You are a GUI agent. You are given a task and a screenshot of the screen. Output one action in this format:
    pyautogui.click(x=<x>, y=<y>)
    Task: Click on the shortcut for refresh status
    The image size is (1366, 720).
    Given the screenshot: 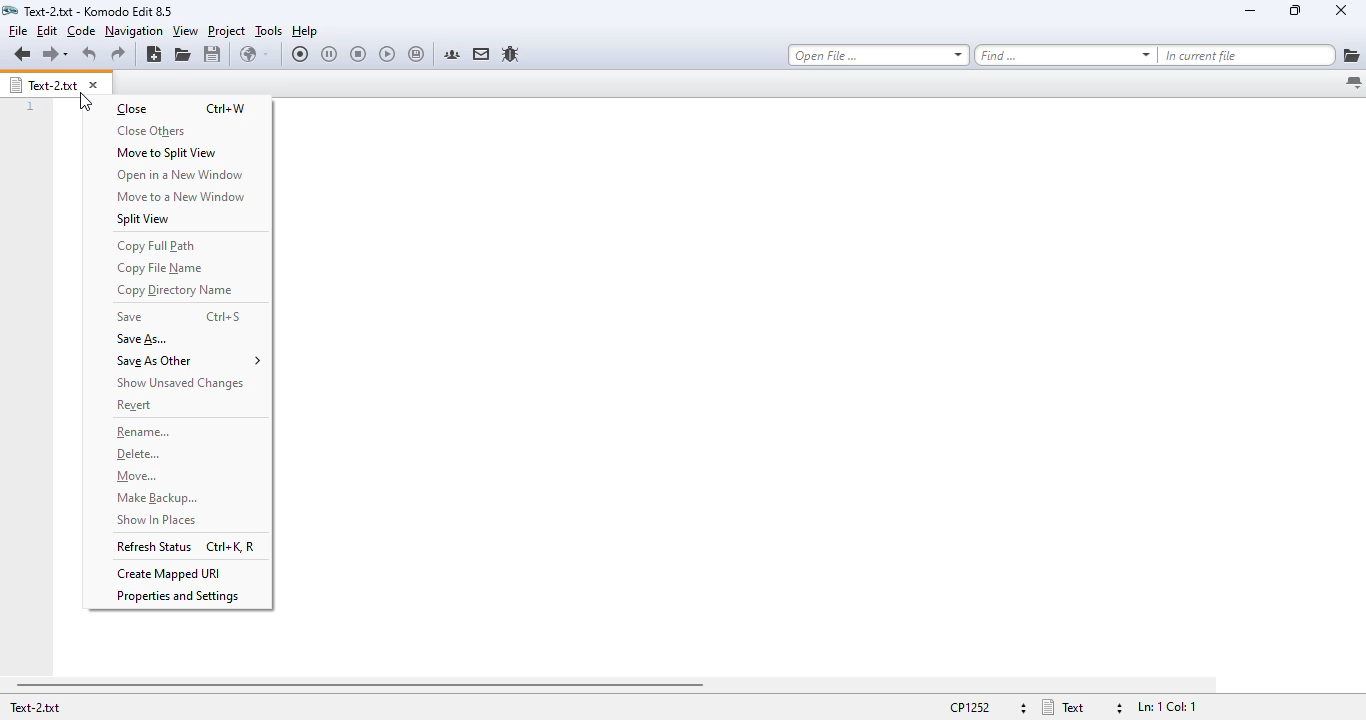 What is the action you would take?
    pyautogui.click(x=231, y=547)
    